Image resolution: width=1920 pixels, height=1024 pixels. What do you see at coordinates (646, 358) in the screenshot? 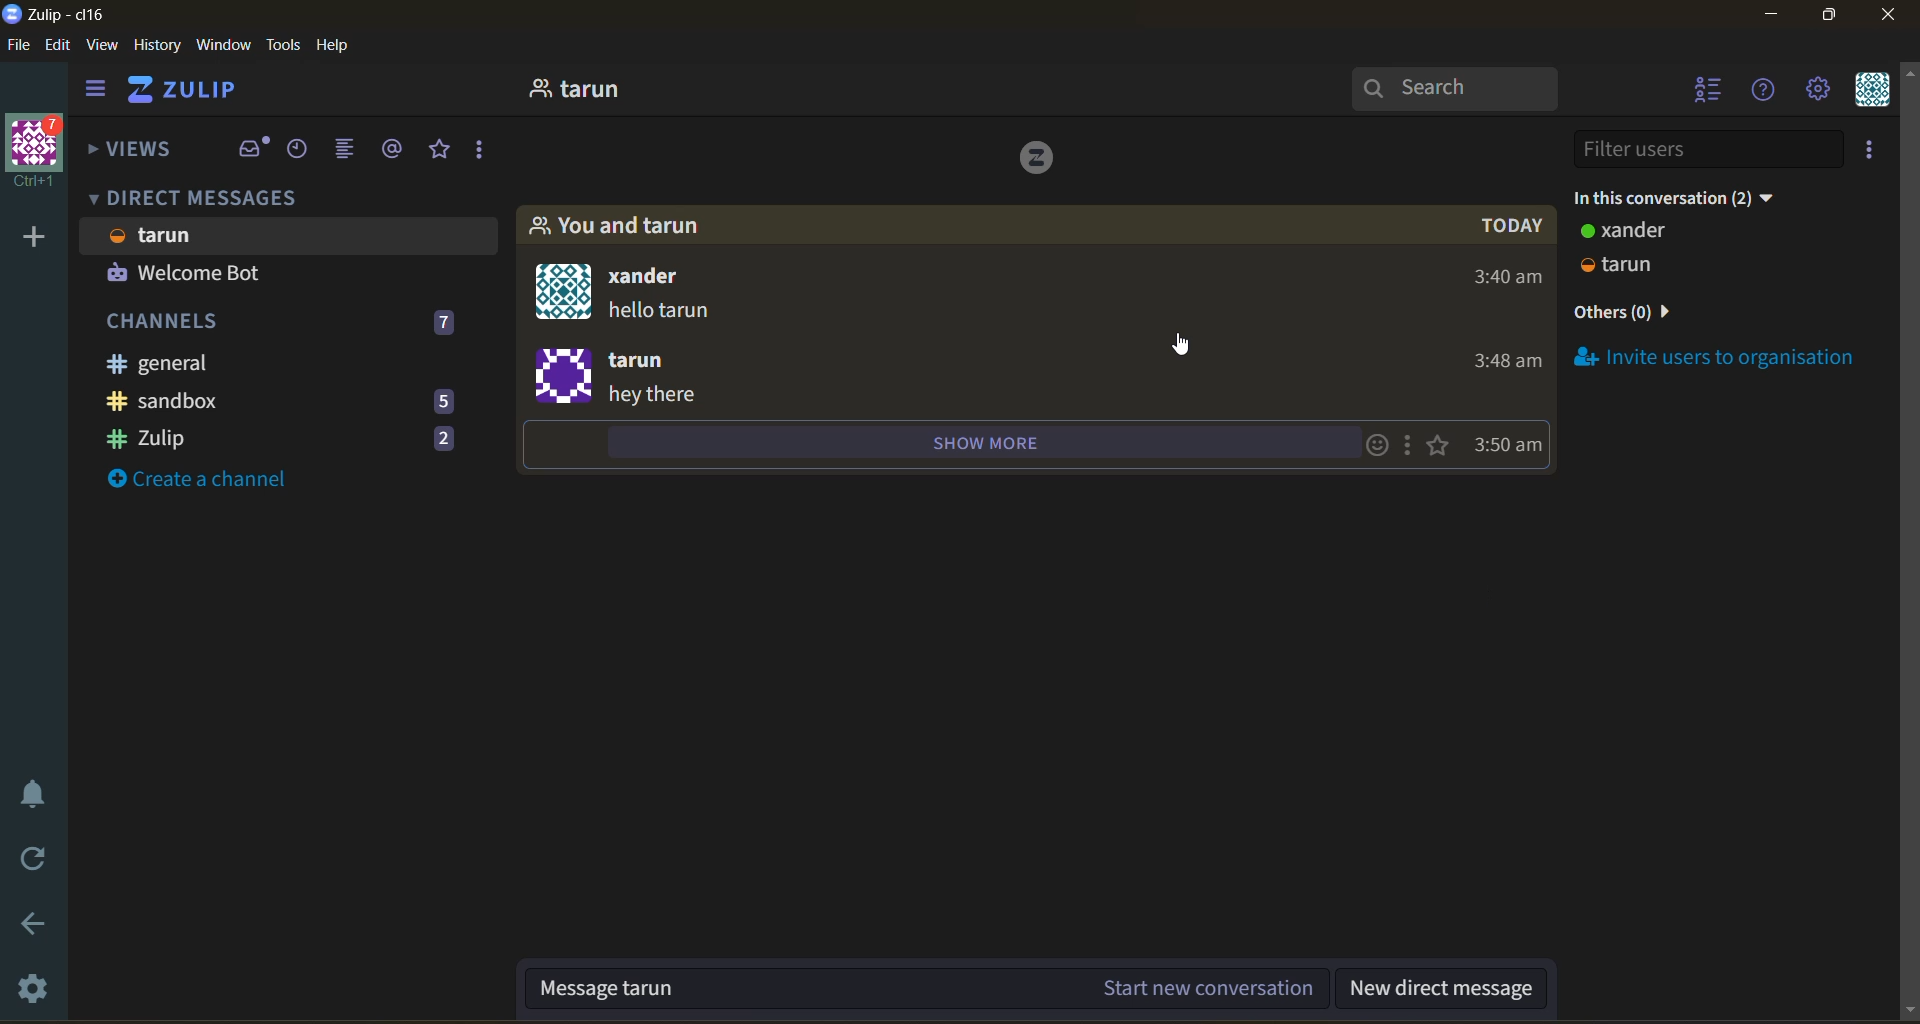
I see `user name` at bounding box center [646, 358].